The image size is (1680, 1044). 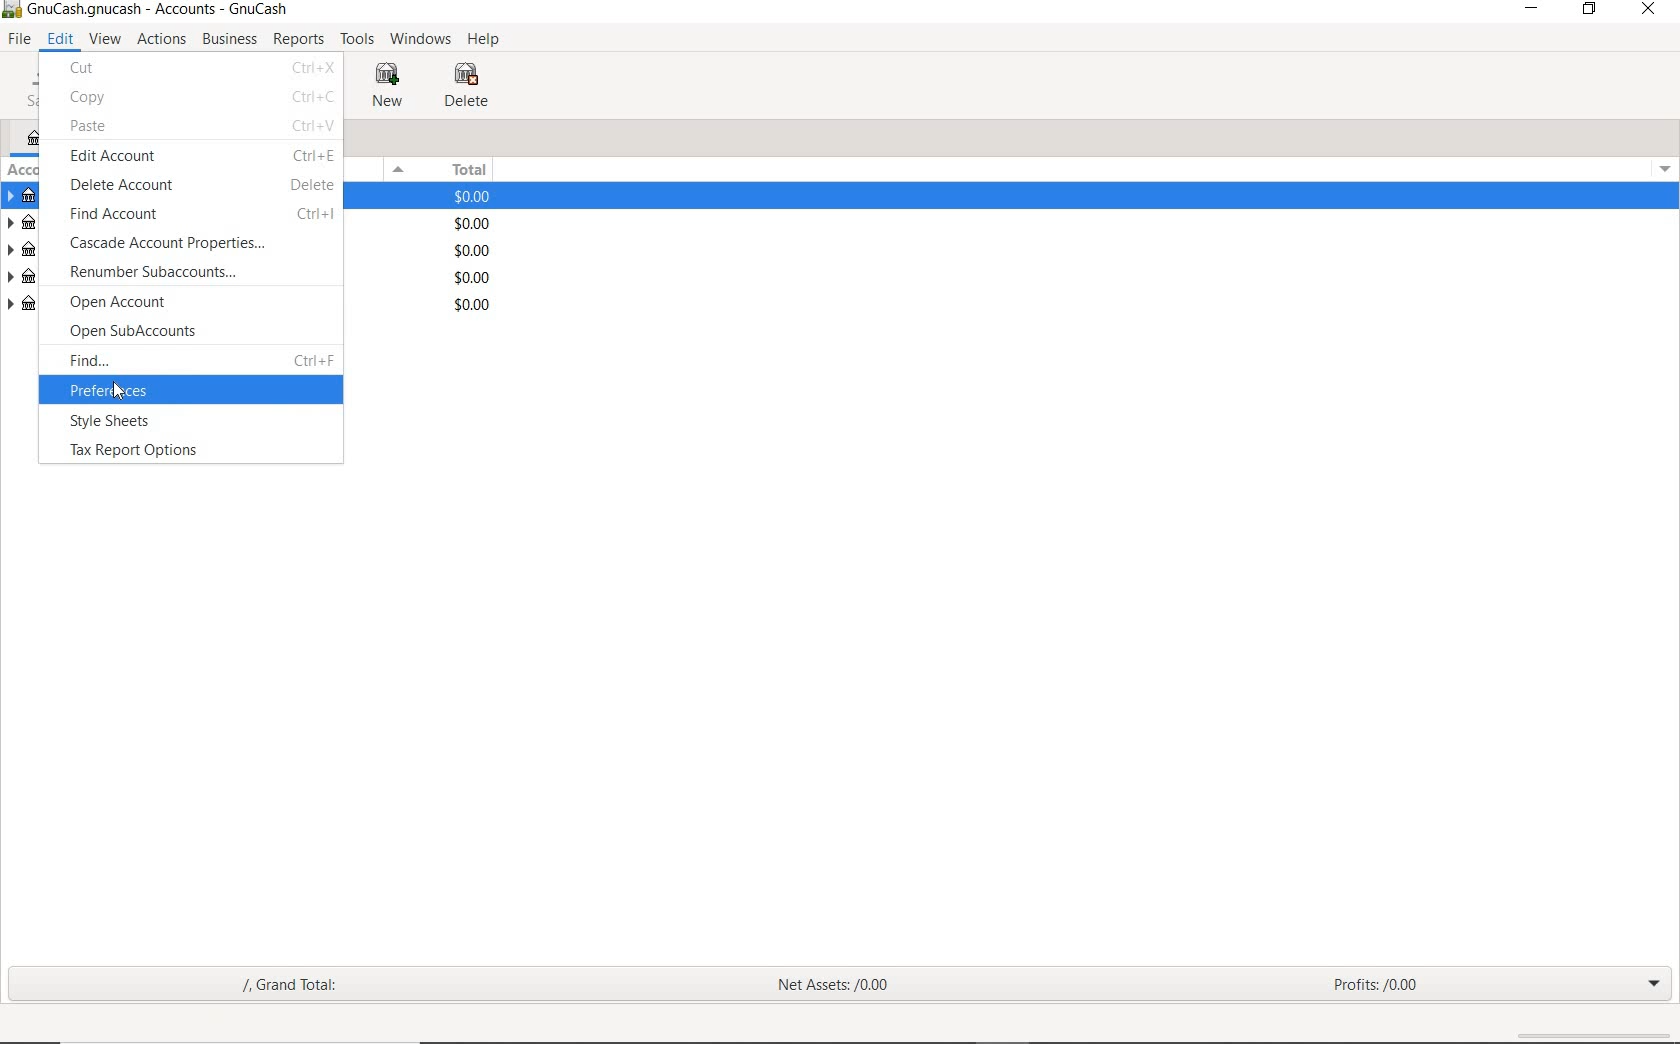 What do you see at coordinates (472, 85) in the screenshot?
I see `DELETE` at bounding box center [472, 85].